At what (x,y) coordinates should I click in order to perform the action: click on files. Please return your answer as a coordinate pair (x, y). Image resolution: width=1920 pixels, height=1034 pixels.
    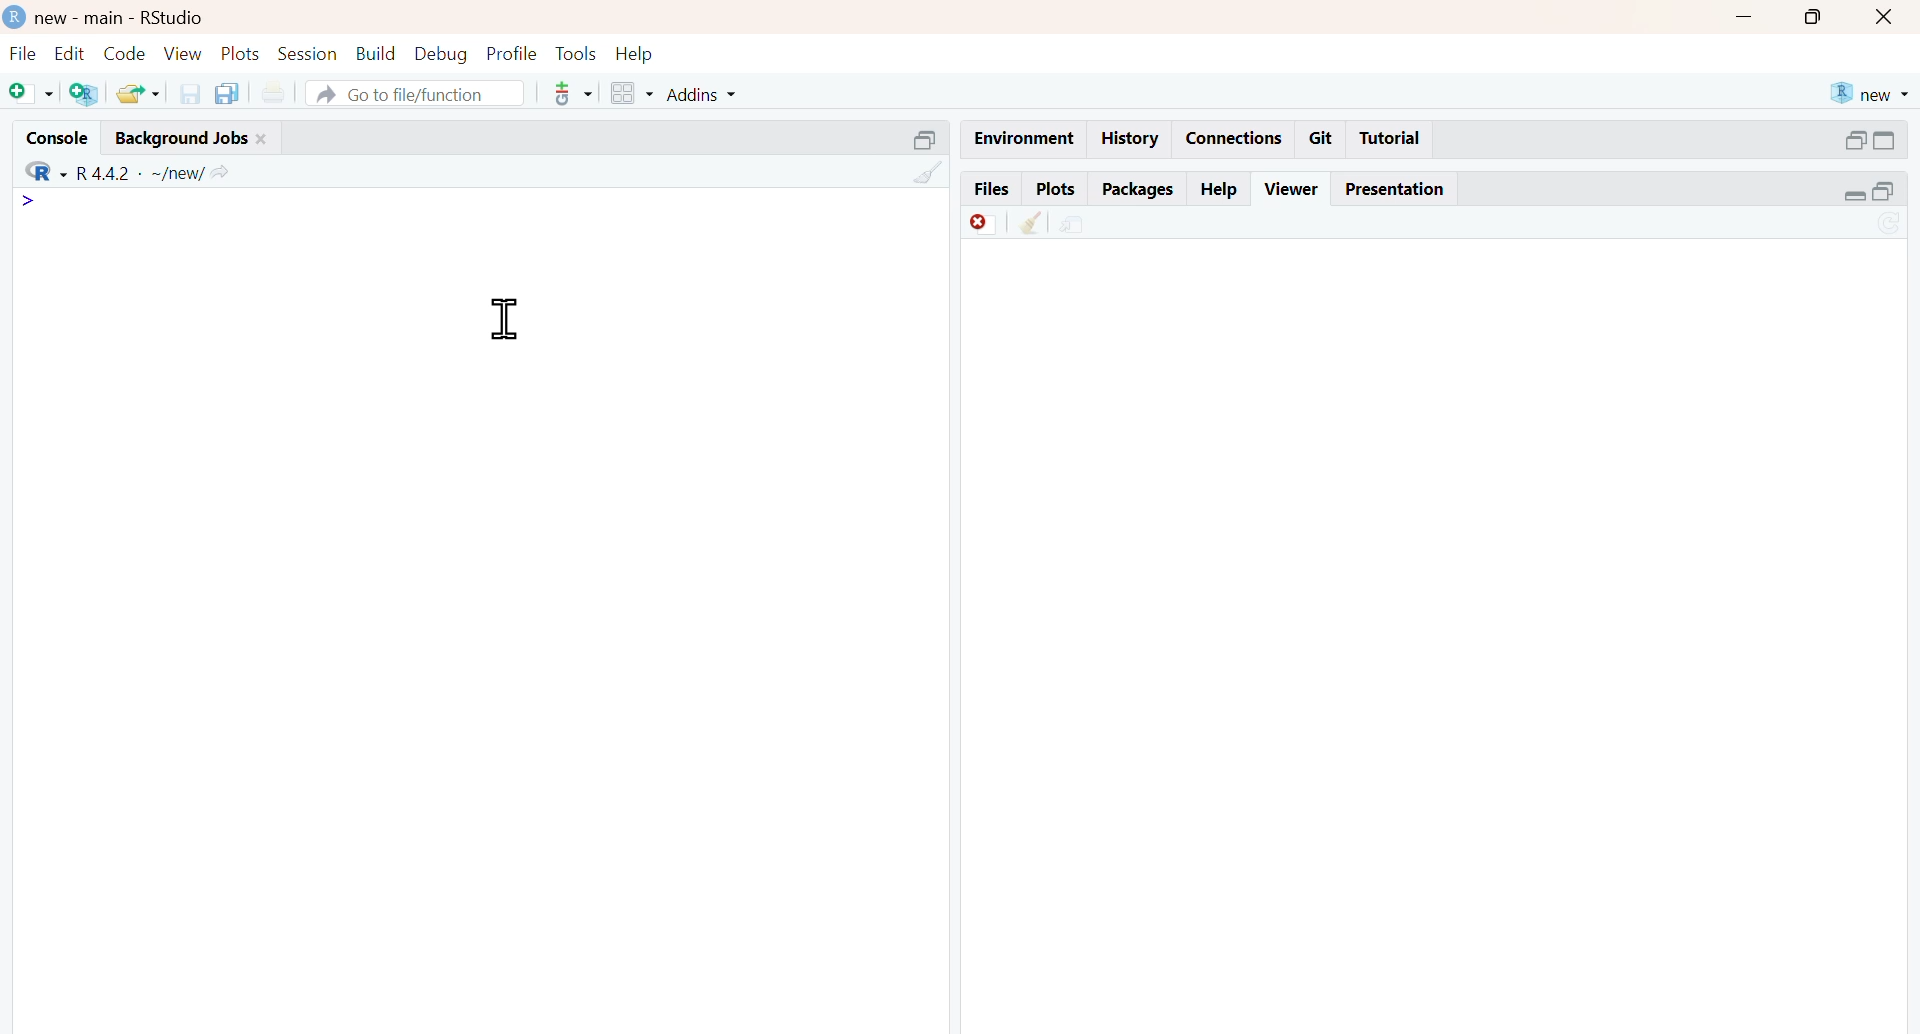
    Looking at the image, I should click on (990, 190).